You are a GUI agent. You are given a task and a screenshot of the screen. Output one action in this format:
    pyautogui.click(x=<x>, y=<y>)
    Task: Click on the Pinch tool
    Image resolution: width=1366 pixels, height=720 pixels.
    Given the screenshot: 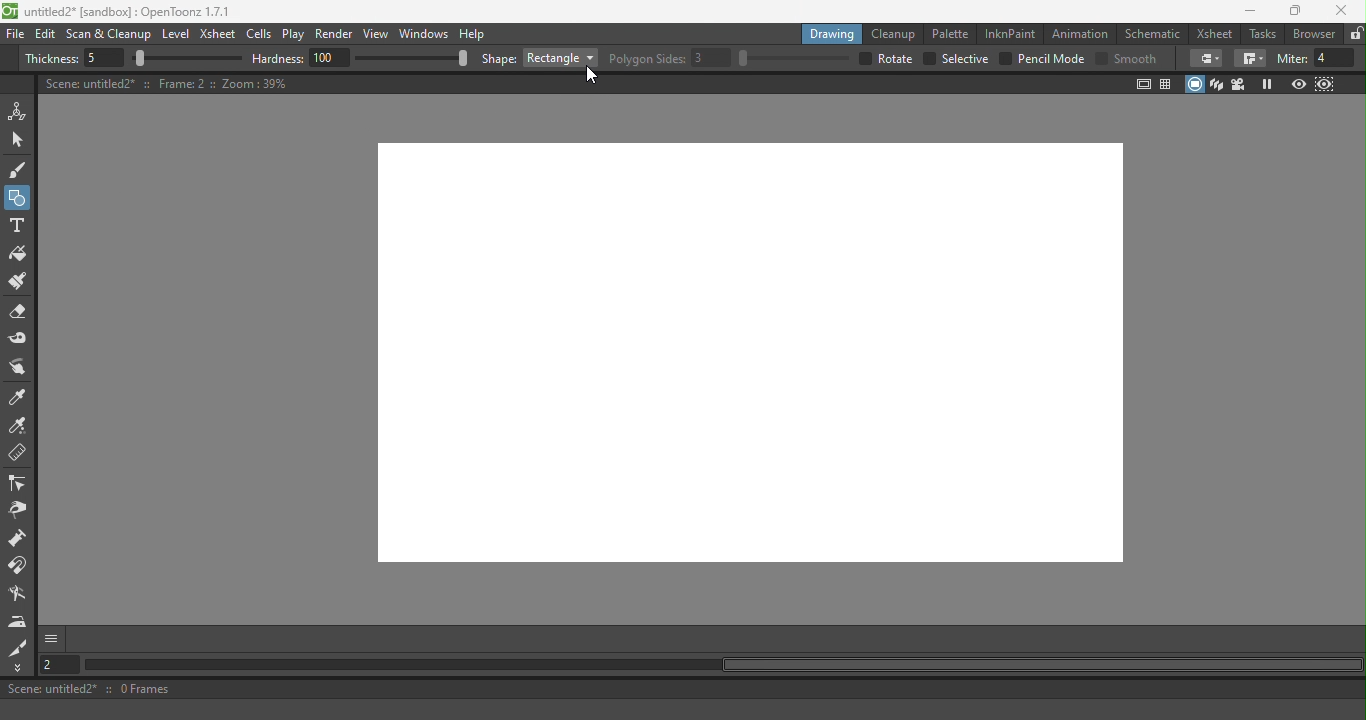 What is the action you would take?
    pyautogui.click(x=23, y=367)
    